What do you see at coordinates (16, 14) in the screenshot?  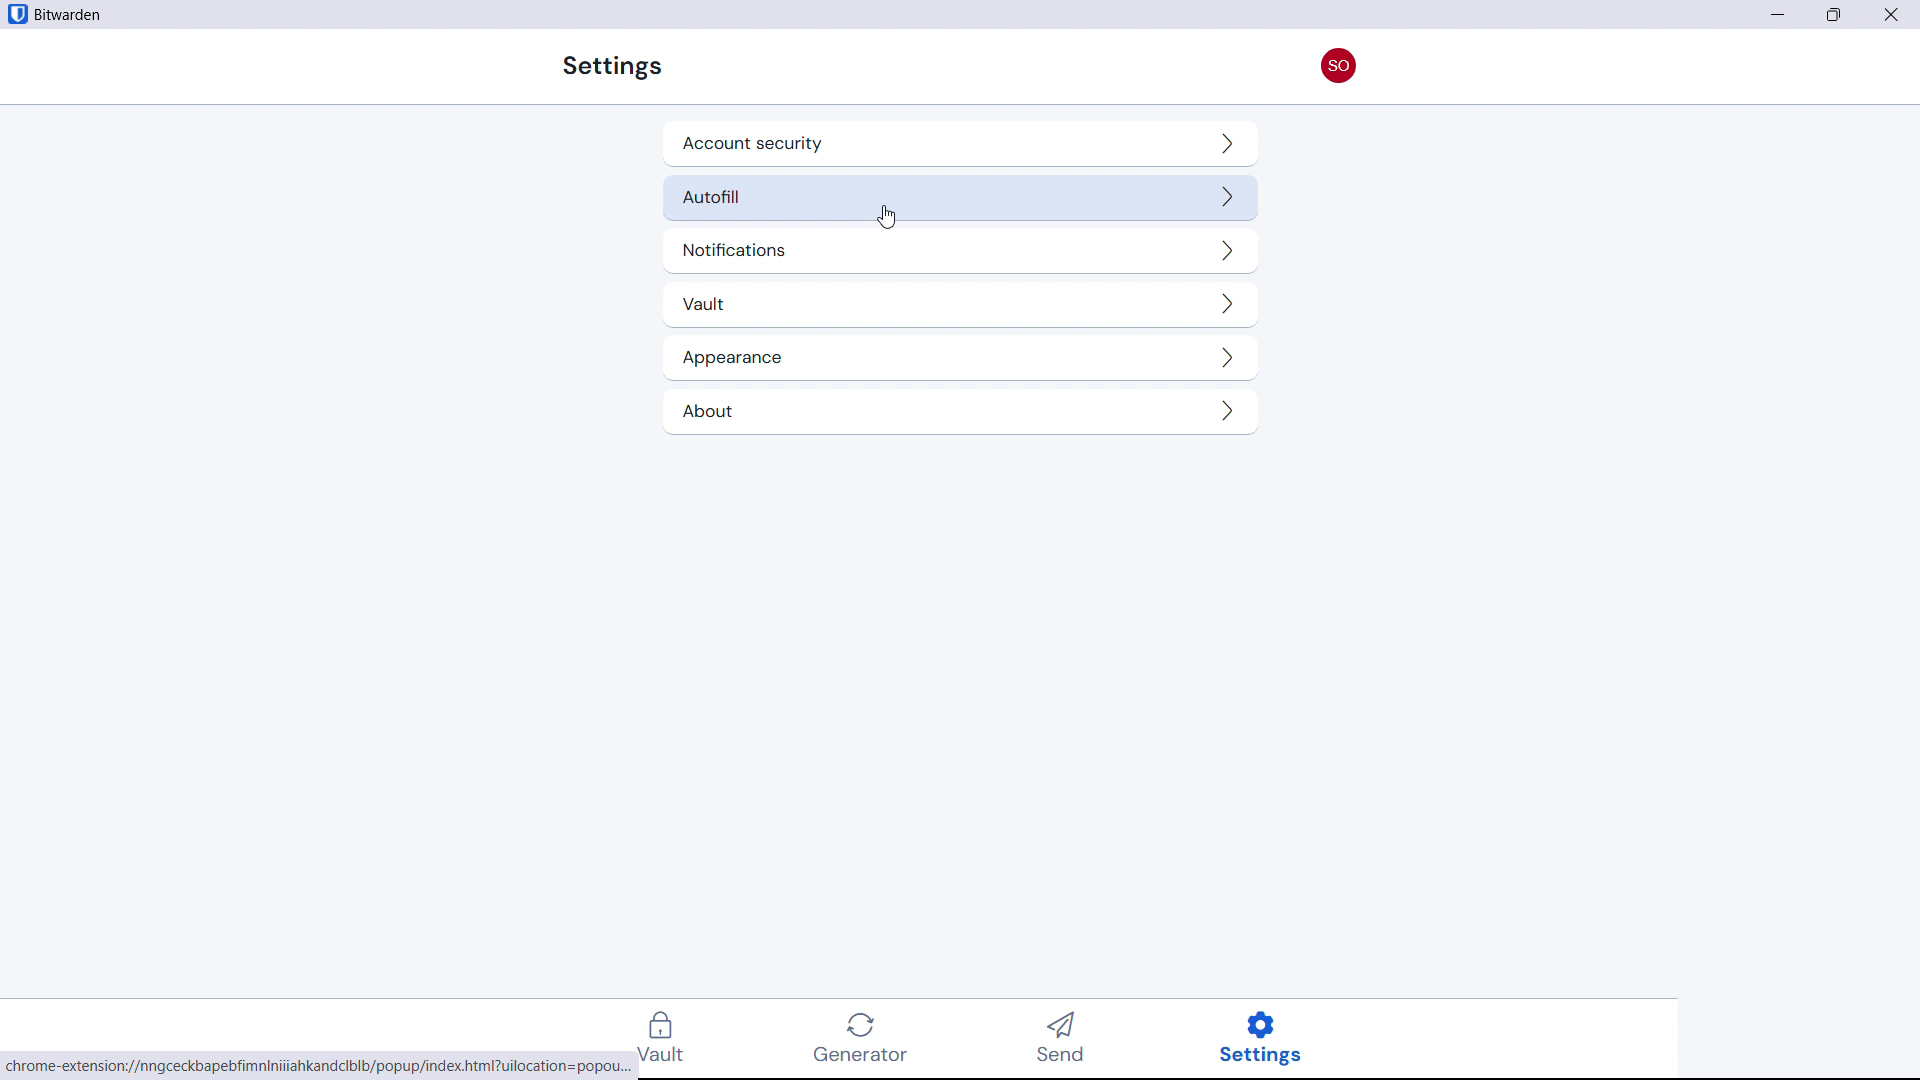 I see `logo` at bounding box center [16, 14].